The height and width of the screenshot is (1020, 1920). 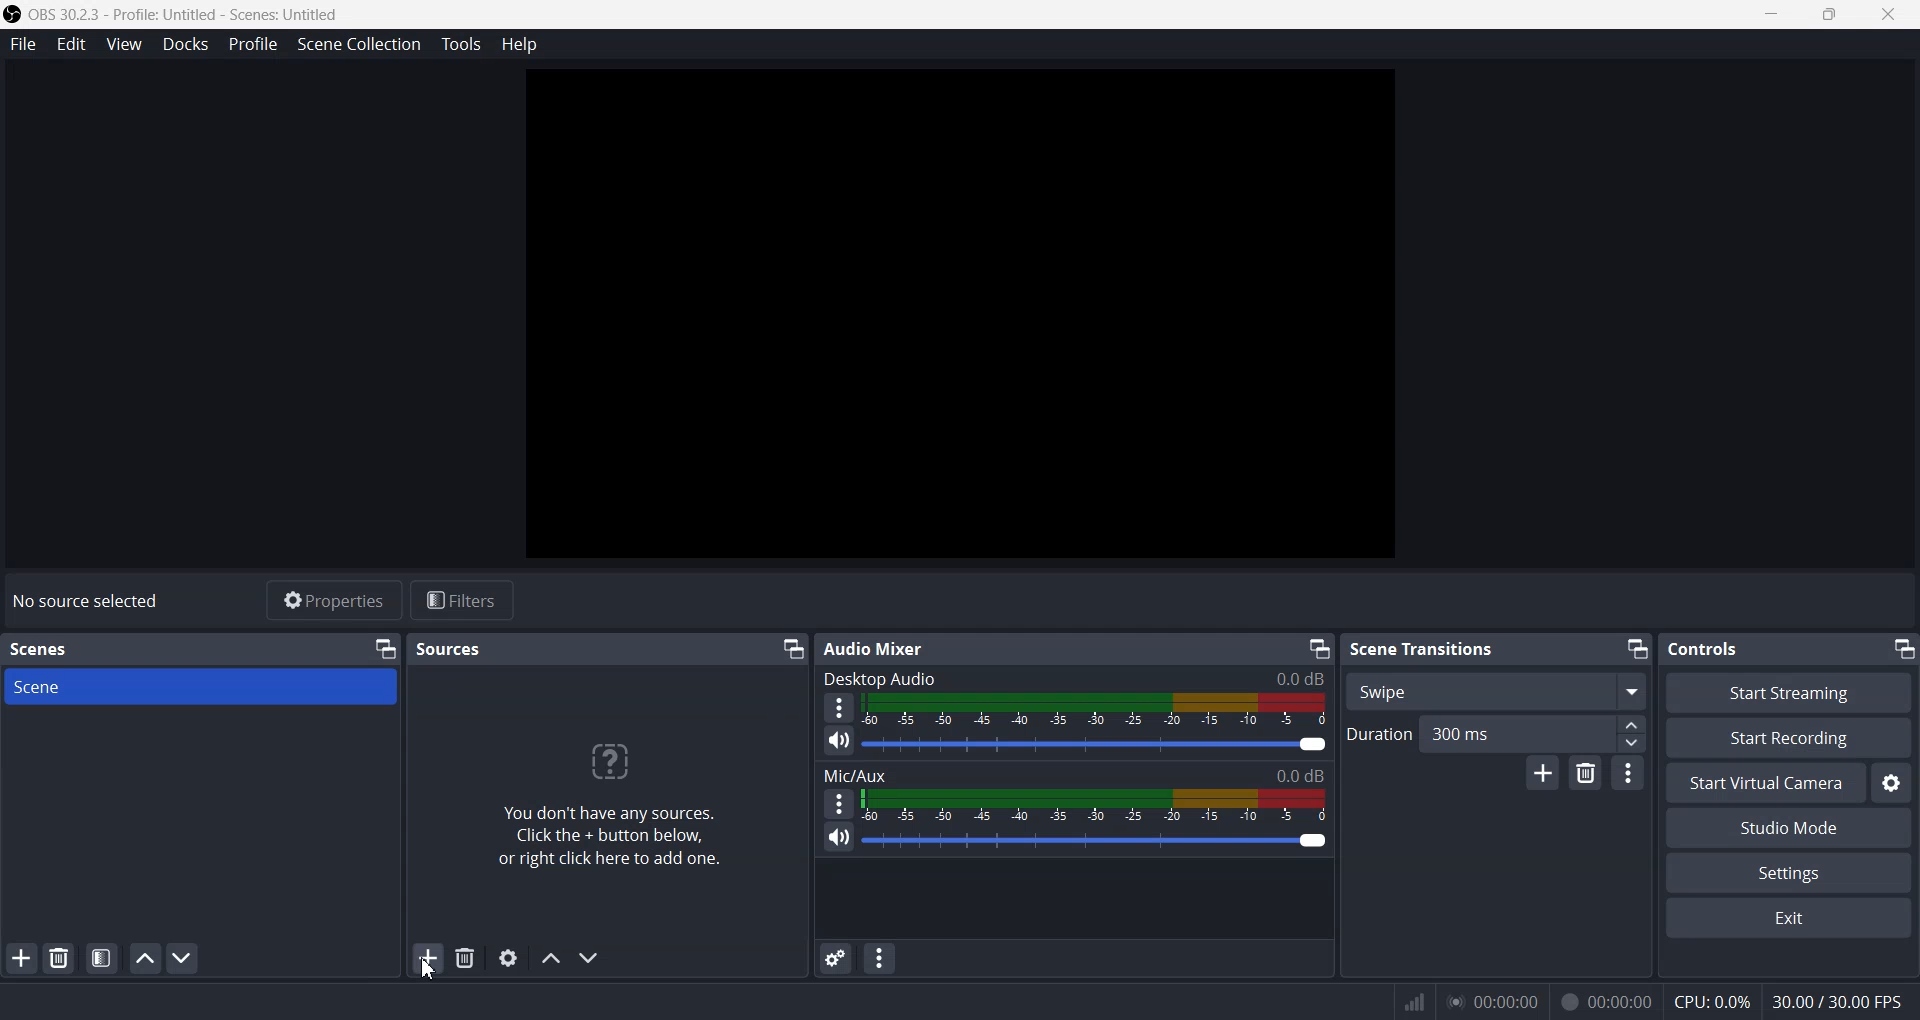 What do you see at coordinates (462, 601) in the screenshot?
I see `Filters` at bounding box center [462, 601].